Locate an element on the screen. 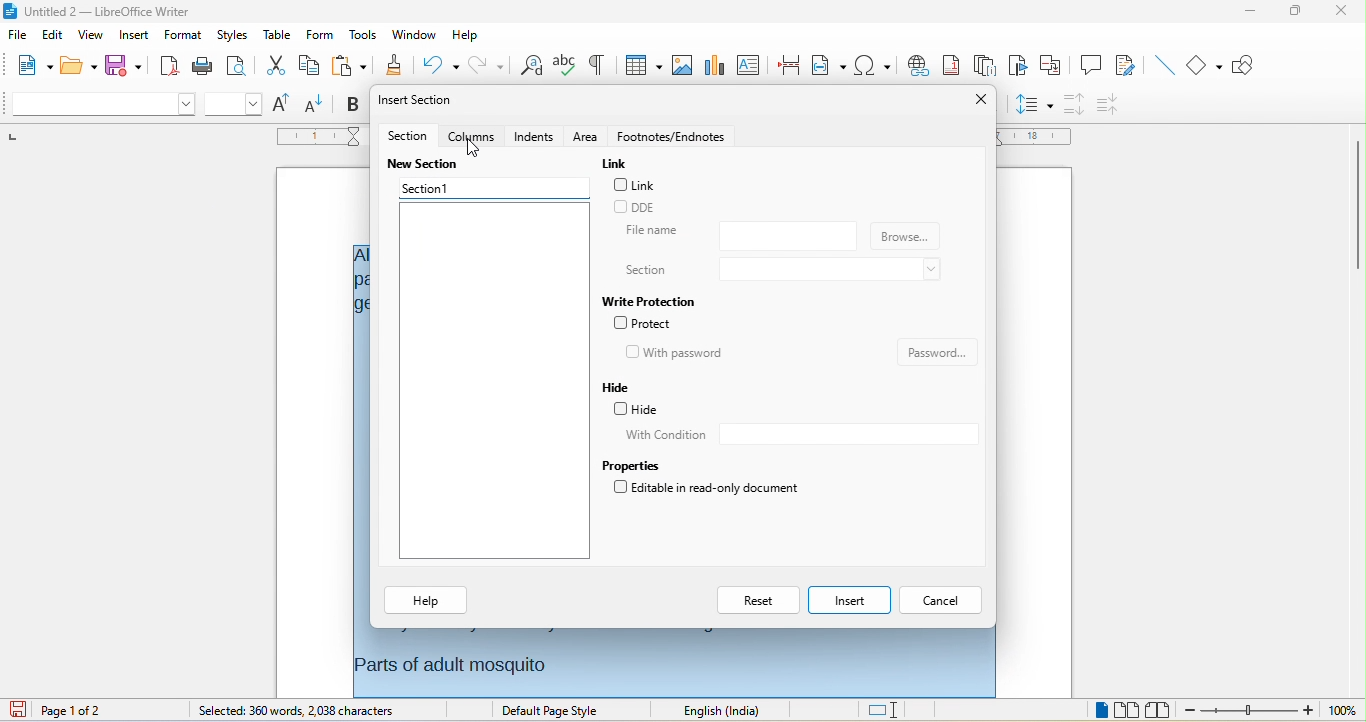 Image resolution: width=1366 pixels, height=722 pixels. section 1 is located at coordinates (489, 188).